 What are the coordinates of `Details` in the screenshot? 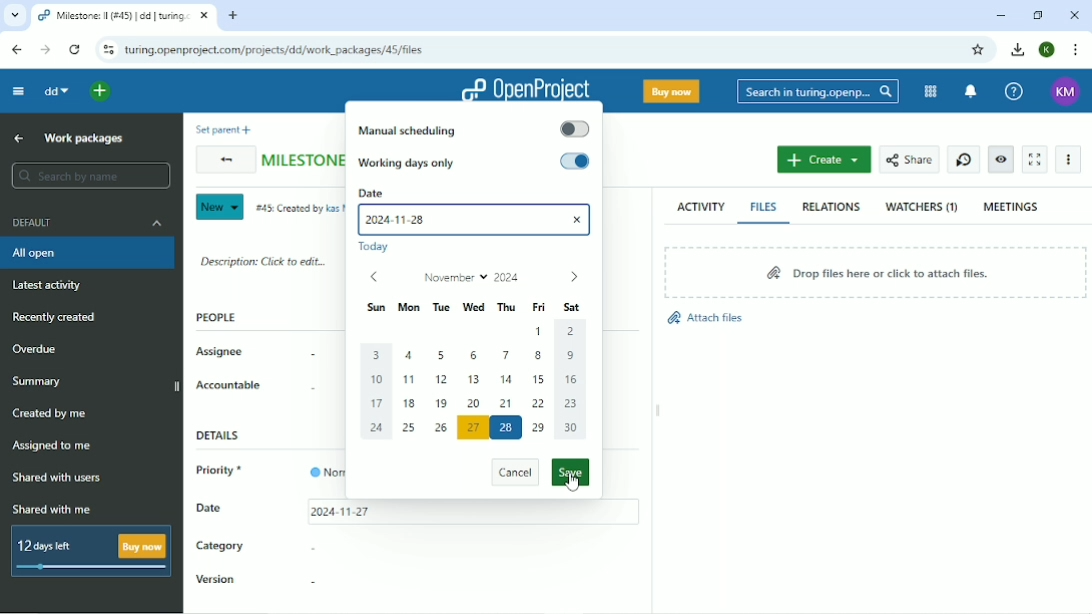 It's located at (223, 436).